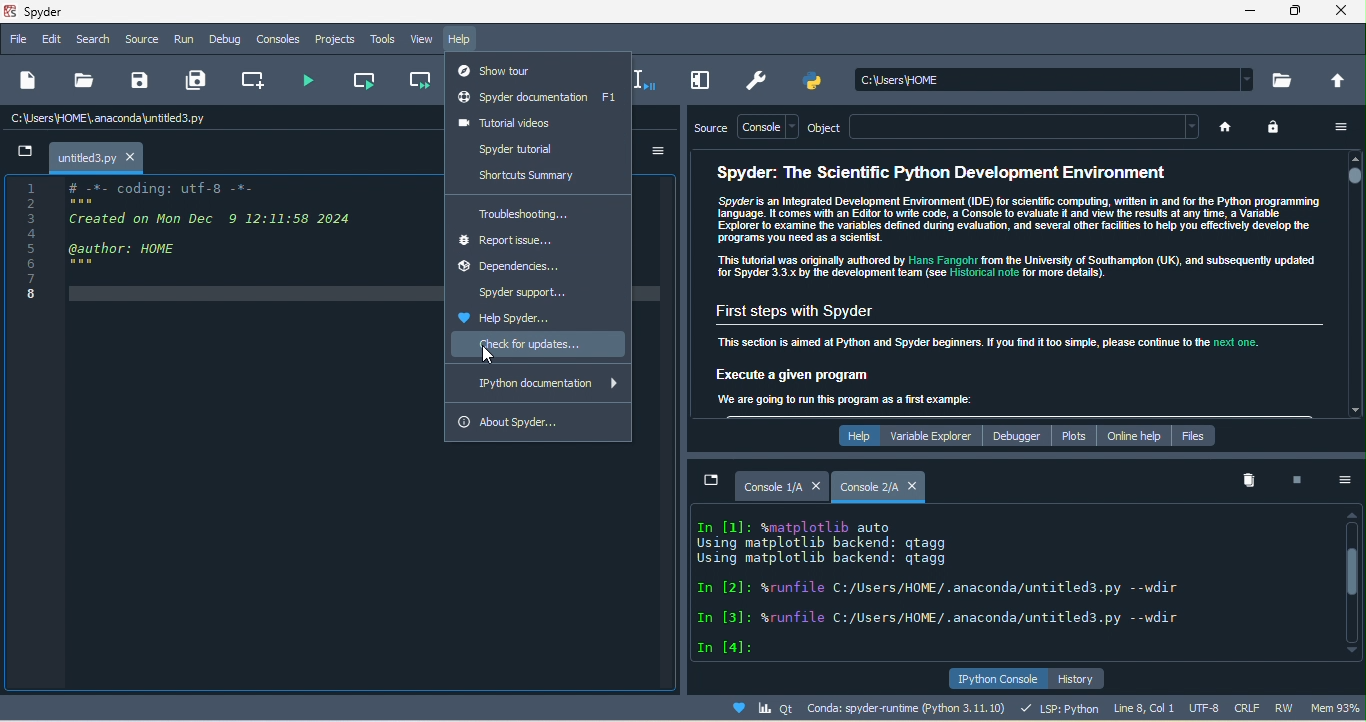 The width and height of the screenshot is (1366, 722). Describe the element at coordinates (1031, 128) in the screenshot. I see `text bar` at that location.